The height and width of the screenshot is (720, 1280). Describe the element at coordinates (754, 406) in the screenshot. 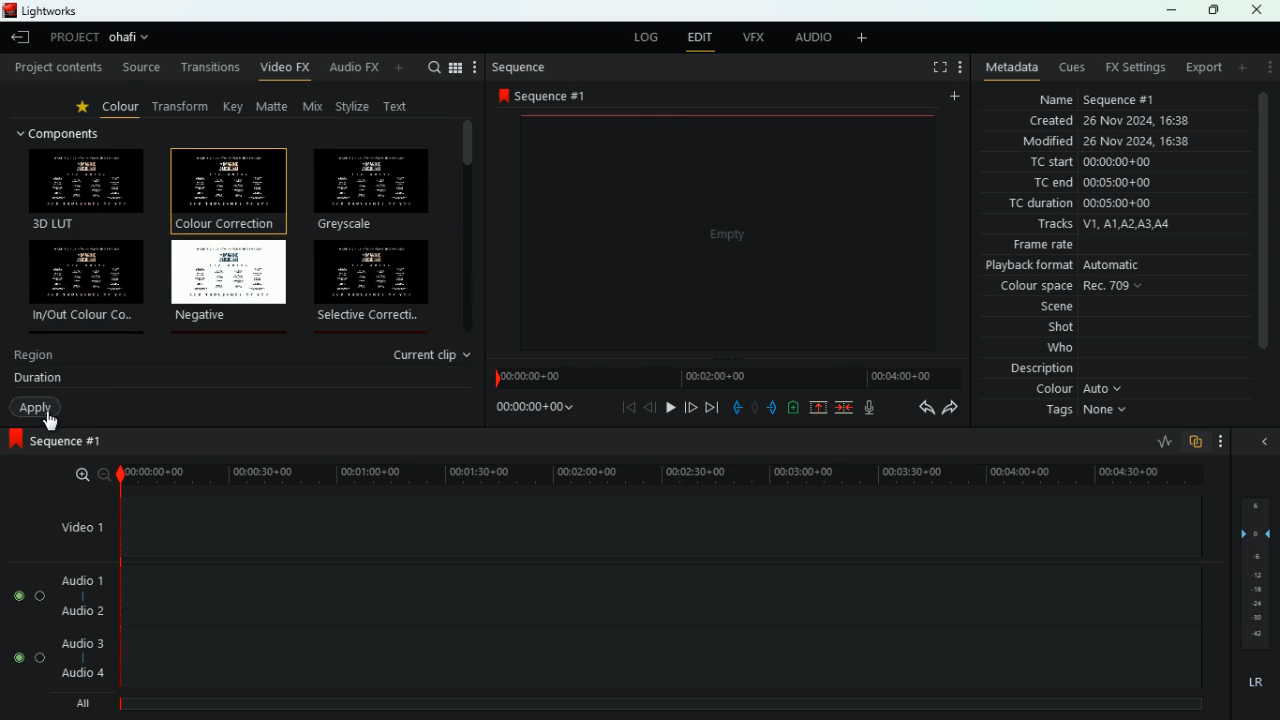

I see `middle` at that location.